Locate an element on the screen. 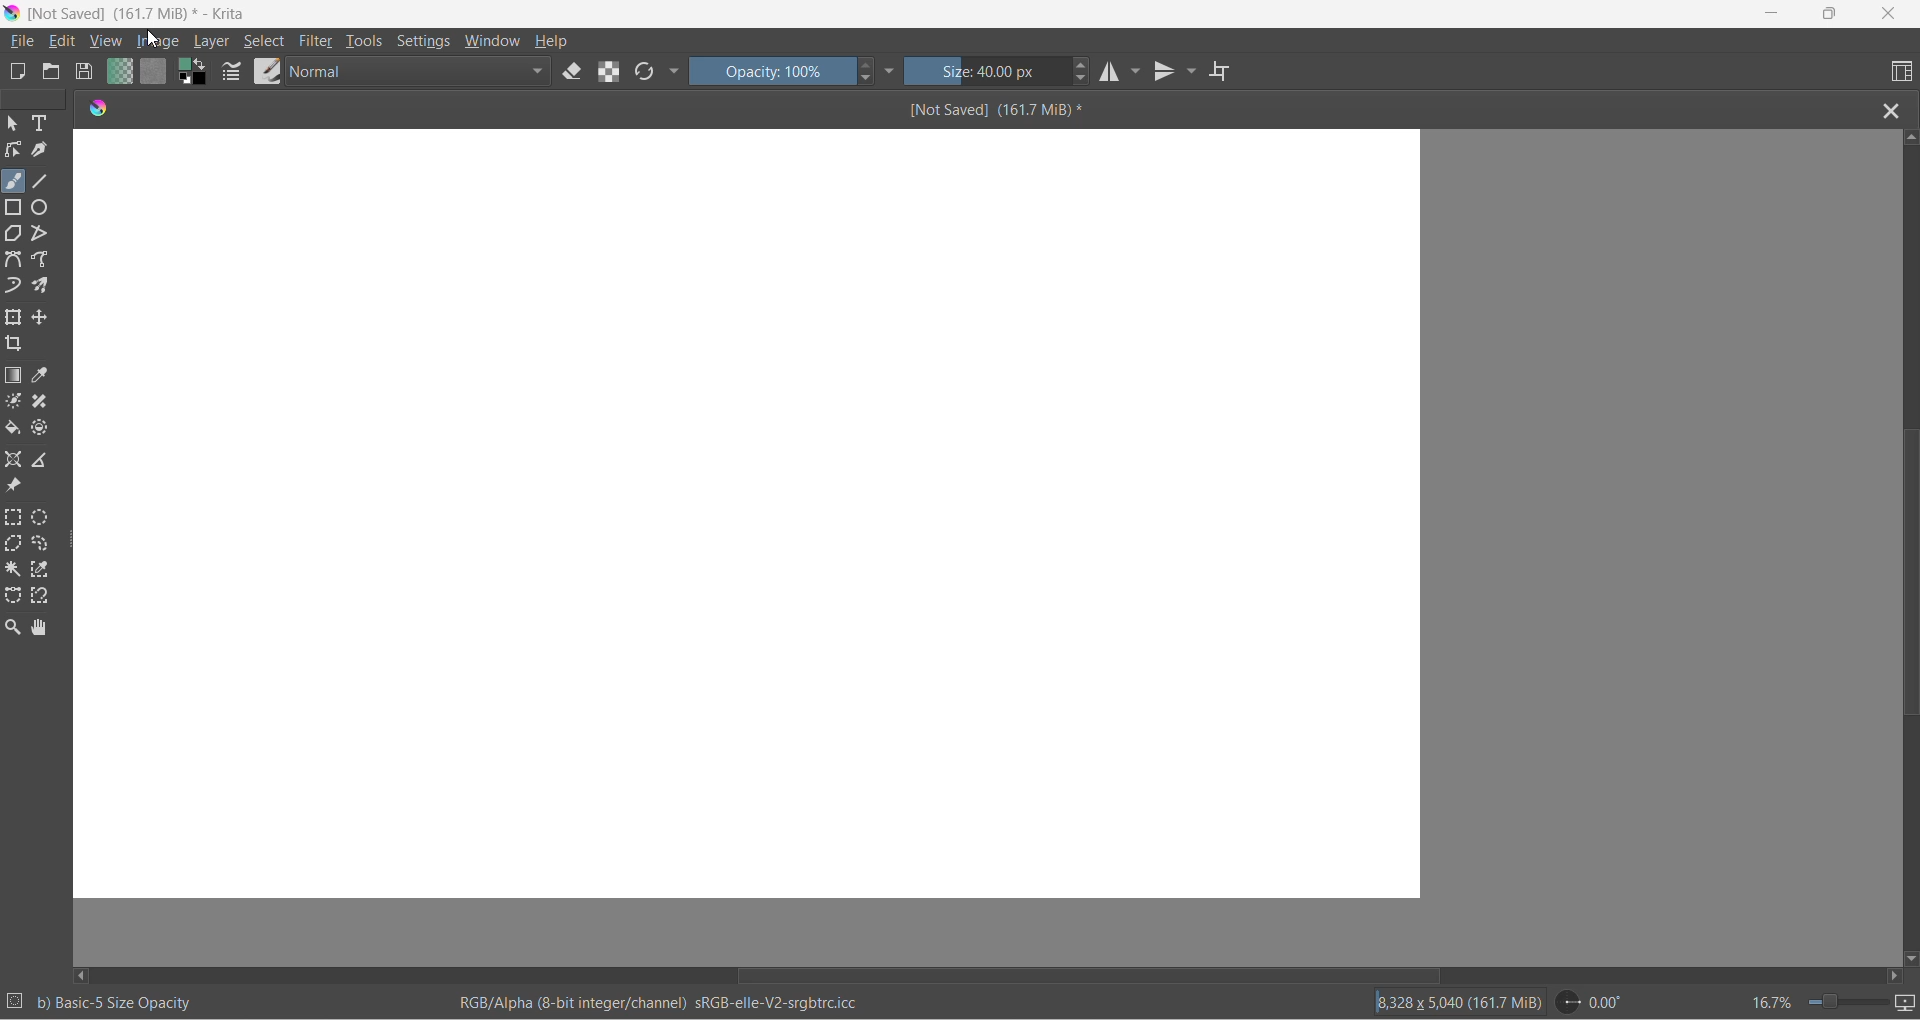  zoom percentage is located at coordinates (1770, 1000).